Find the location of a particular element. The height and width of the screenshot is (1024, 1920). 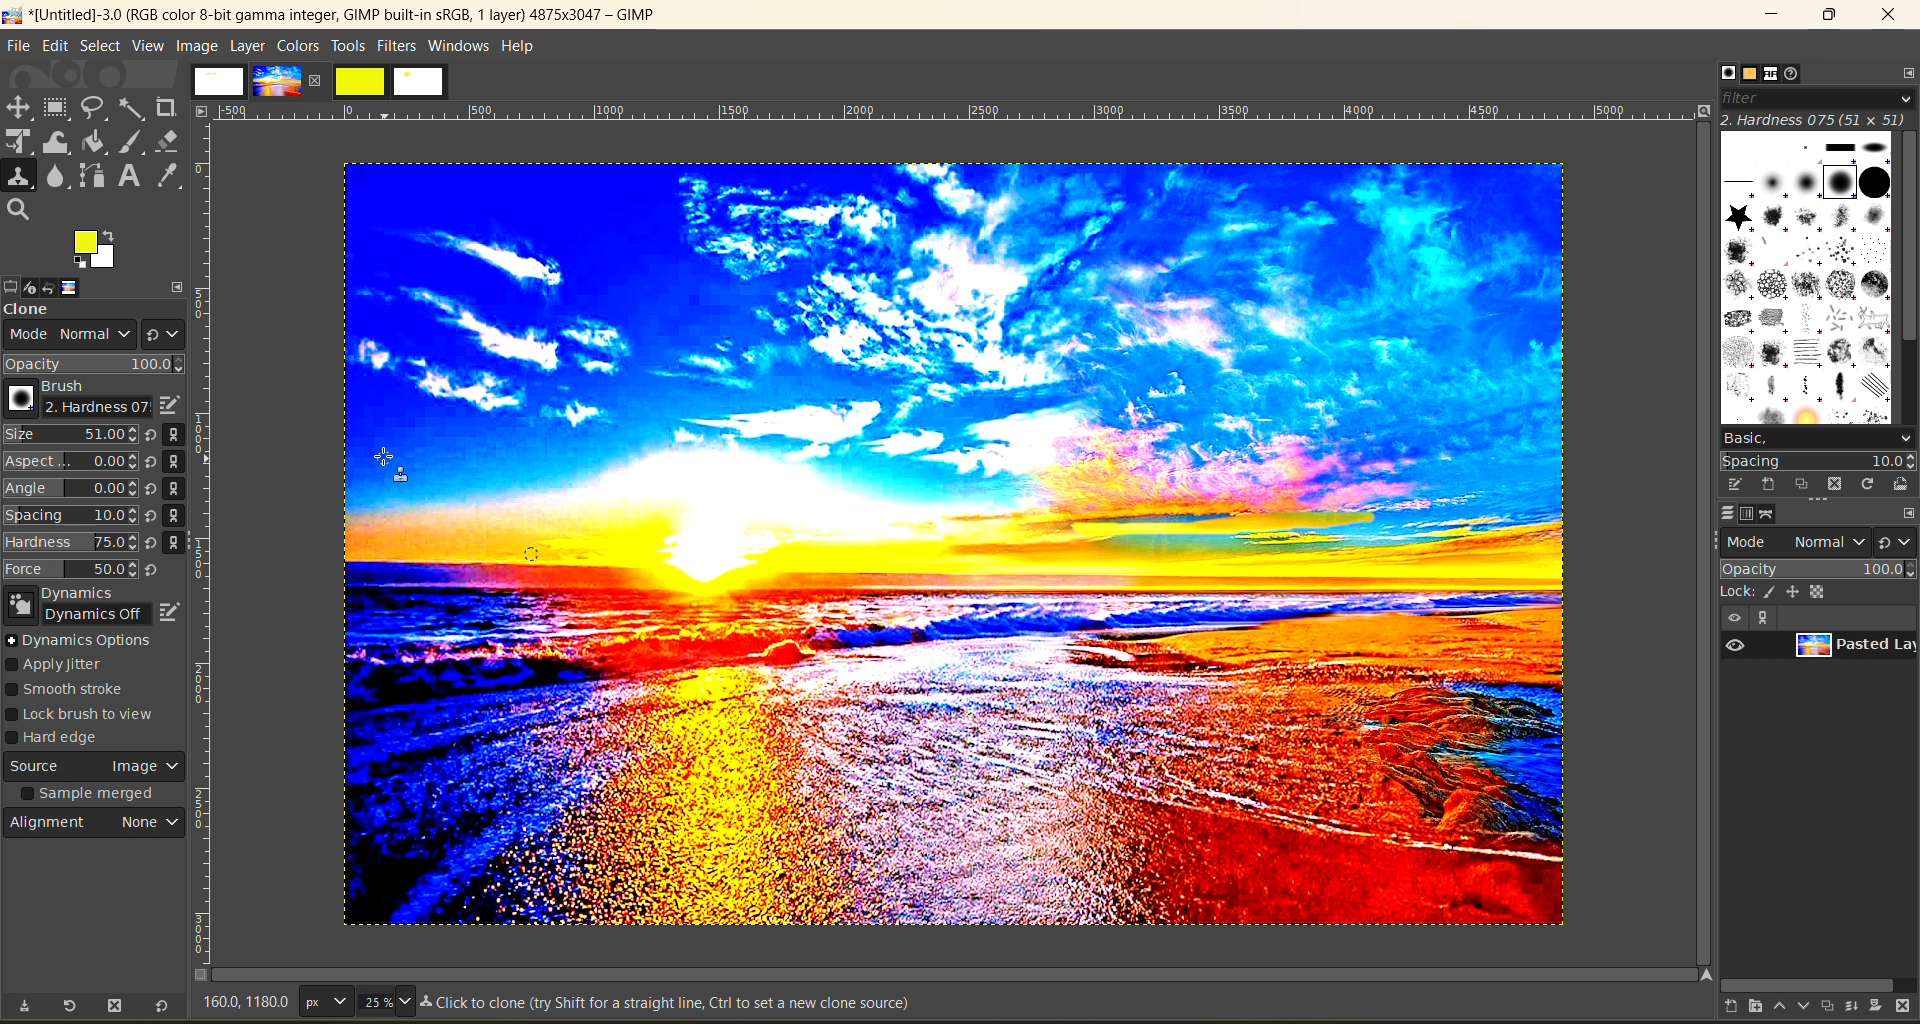

switch to another group is located at coordinates (1898, 541).